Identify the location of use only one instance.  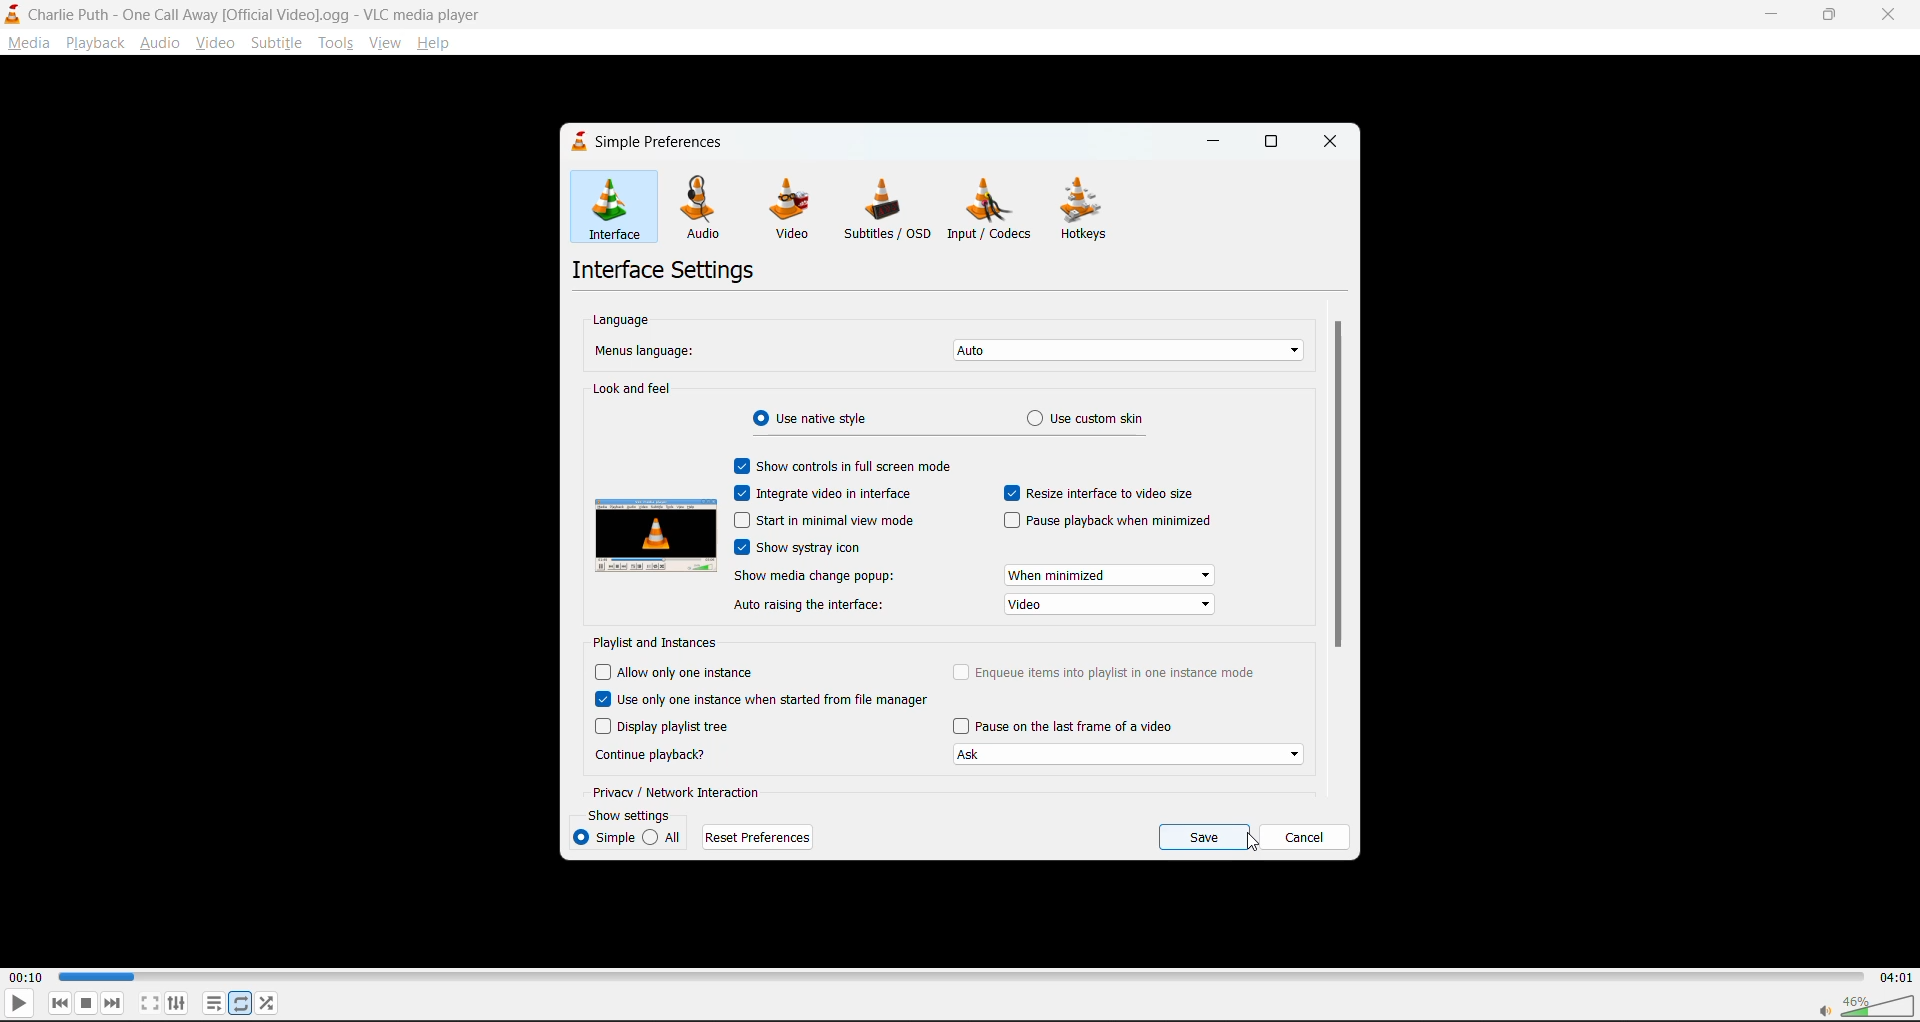
(774, 702).